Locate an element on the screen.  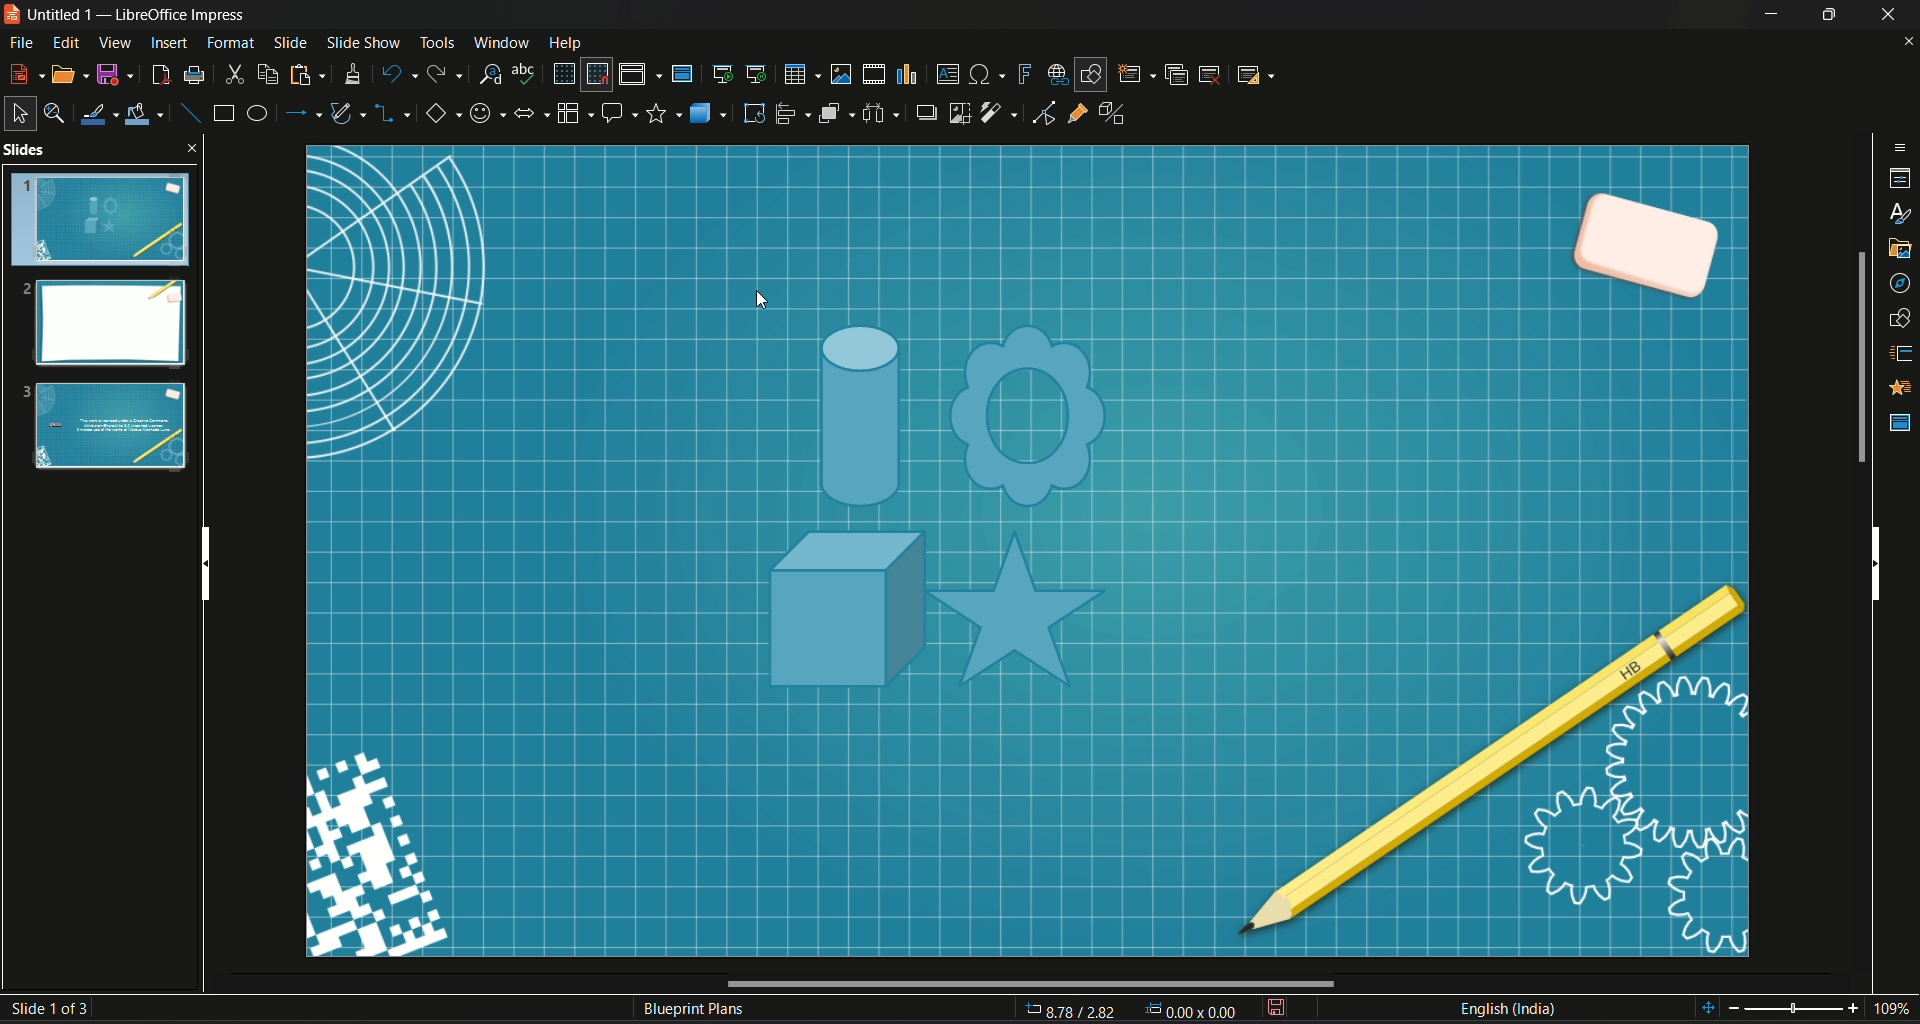
Edit is located at coordinates (67, 43).